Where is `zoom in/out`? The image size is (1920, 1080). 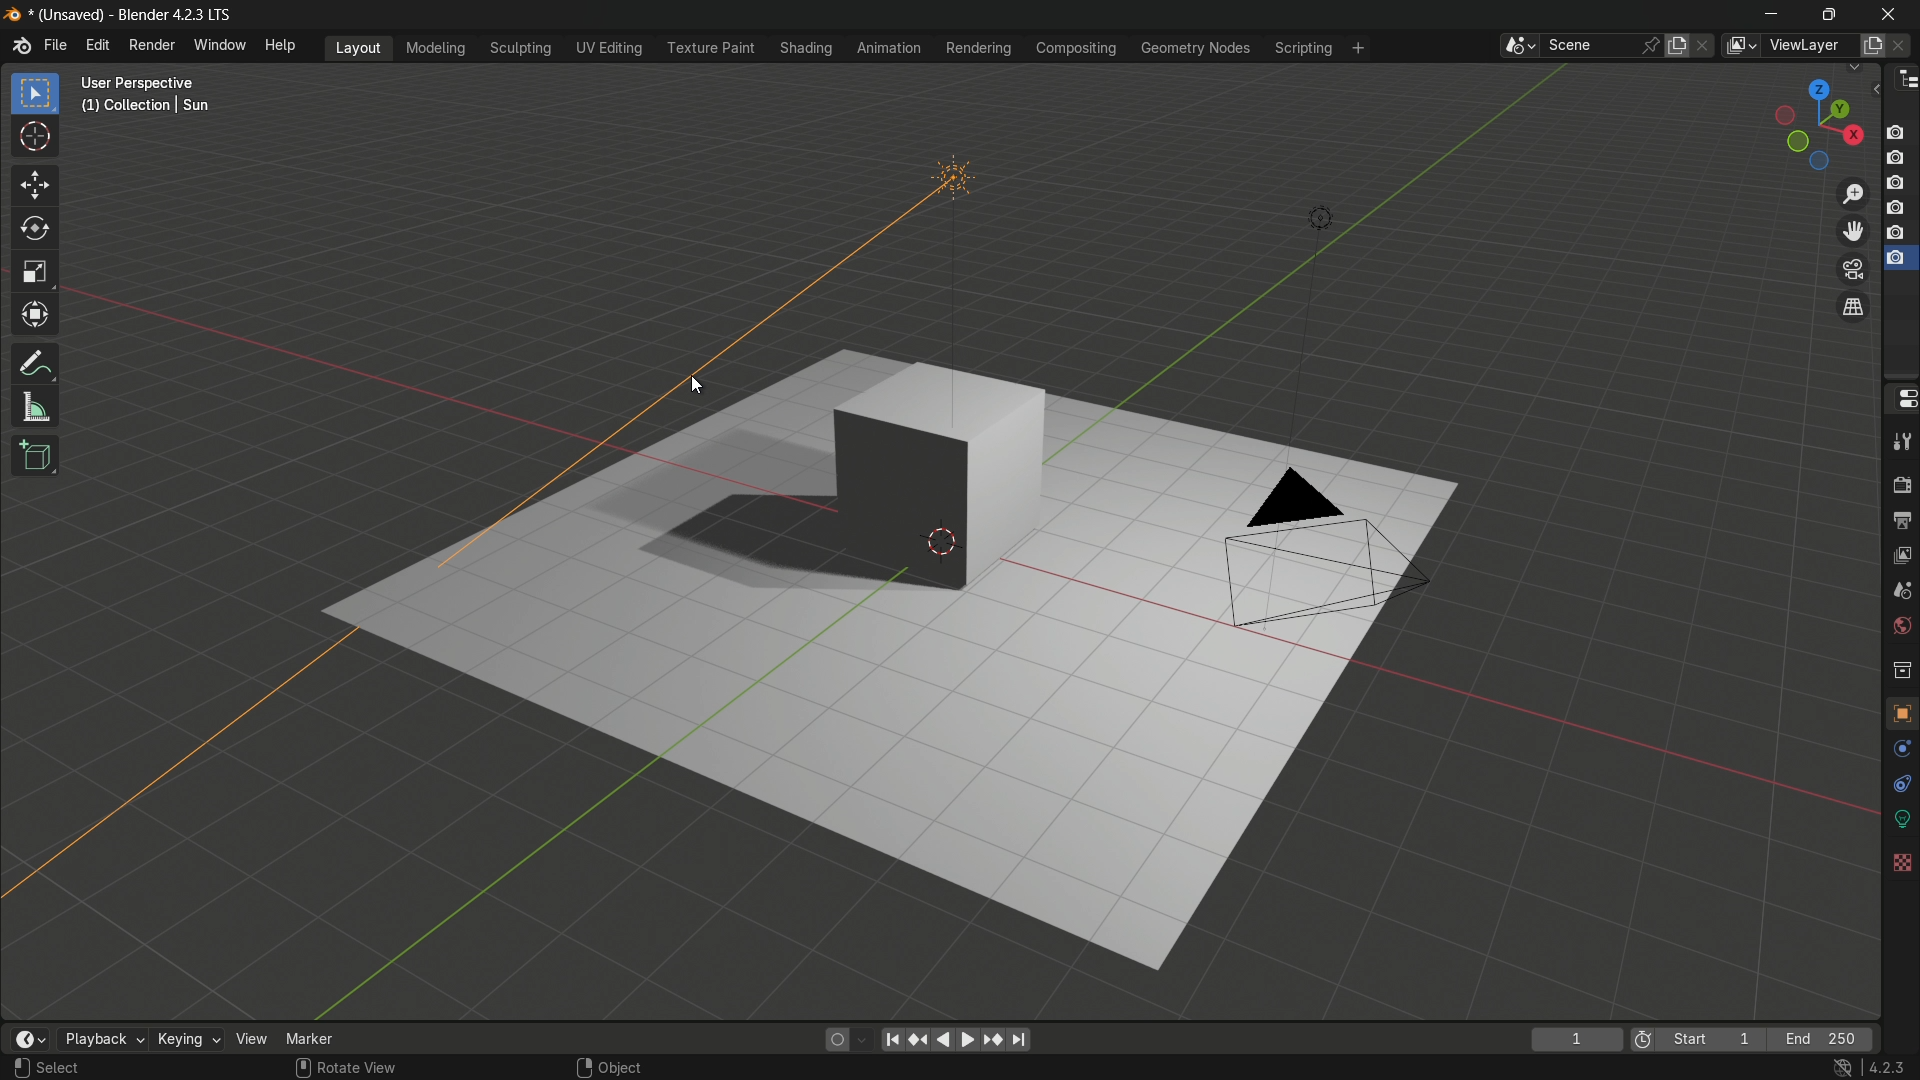
zoom in/out is located at coordinates (1854, 194).